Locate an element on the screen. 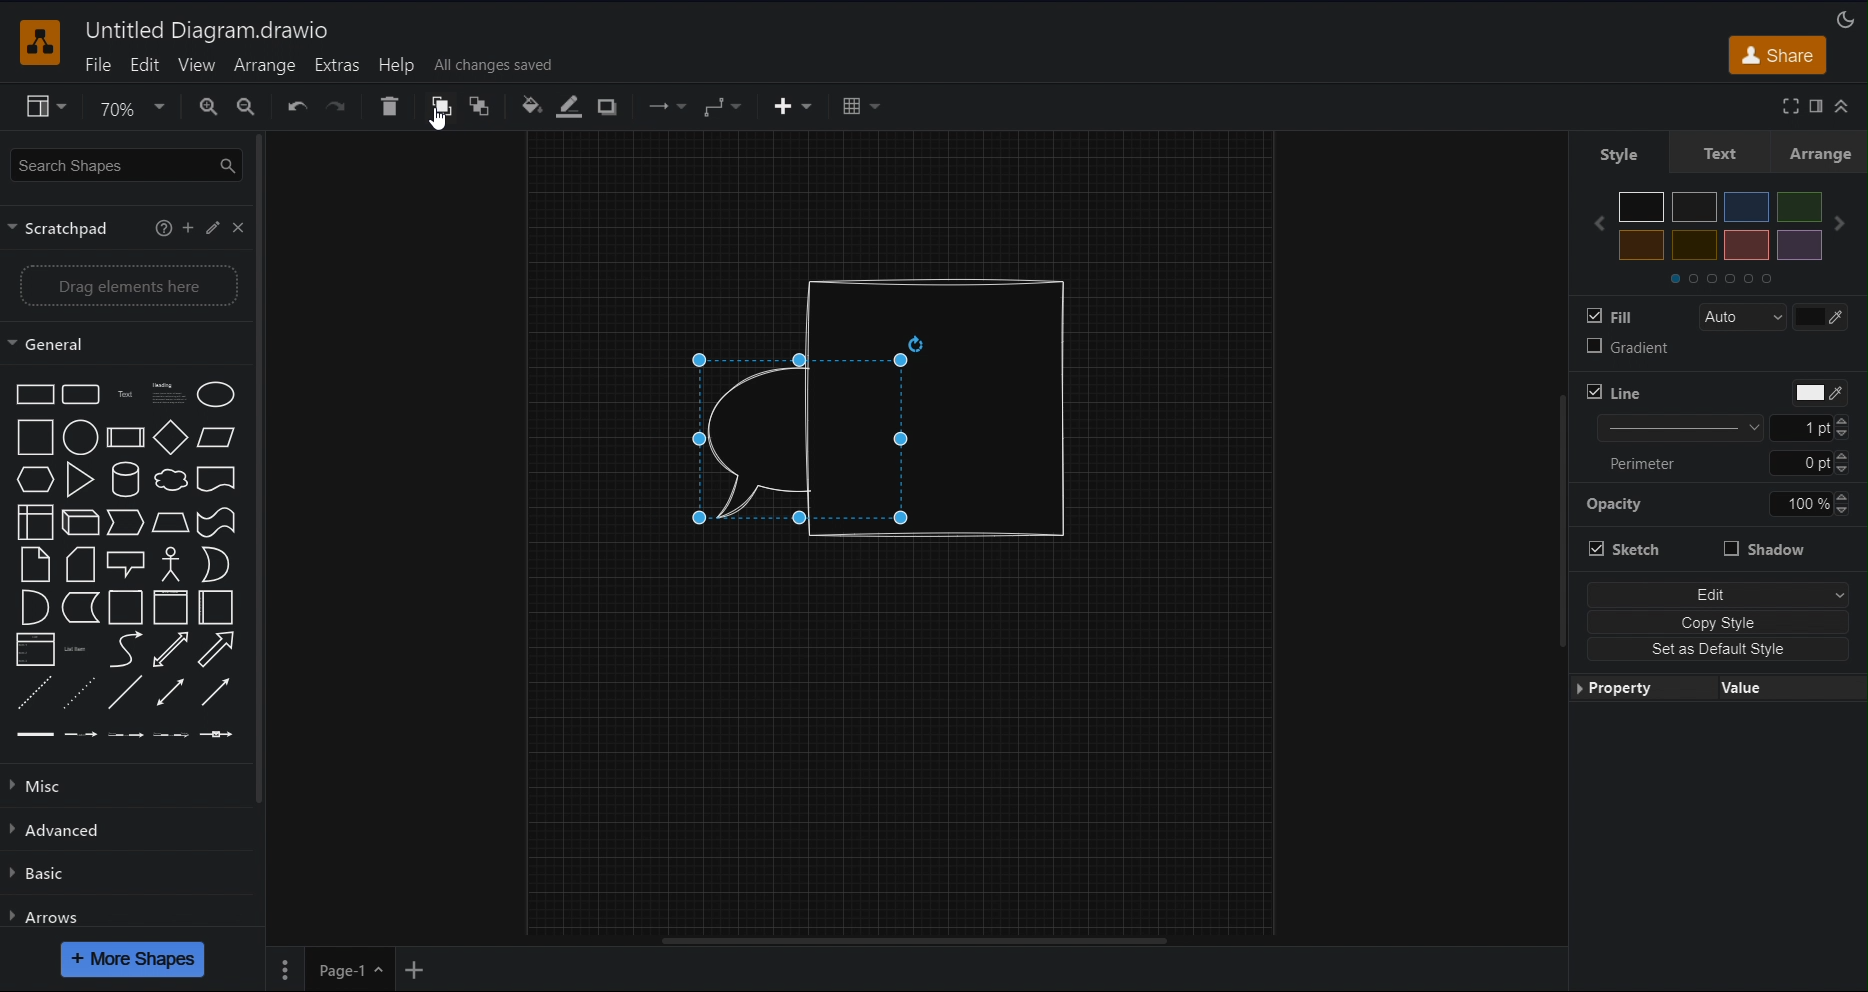  Directional connector is located at coordinates (215, 692).